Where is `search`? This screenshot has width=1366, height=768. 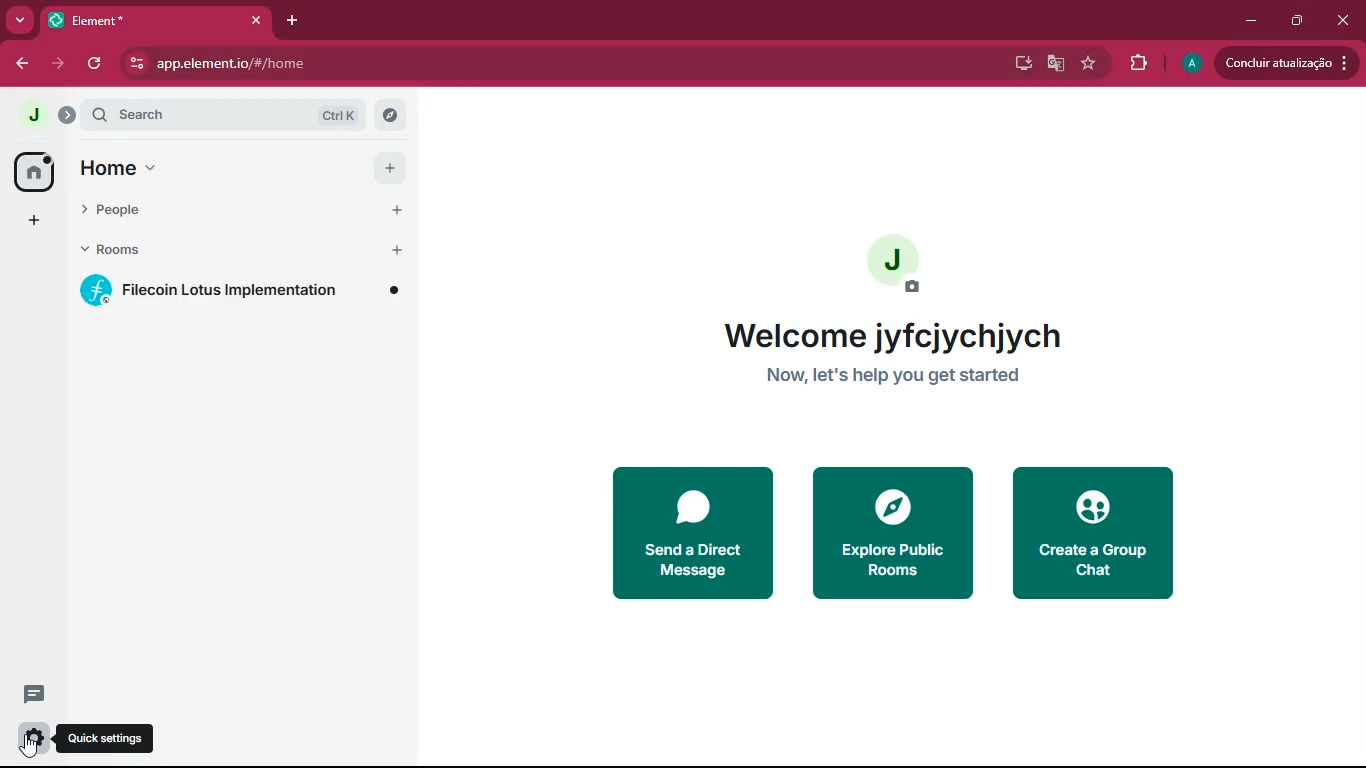 search is located at coordinates (224, 114).